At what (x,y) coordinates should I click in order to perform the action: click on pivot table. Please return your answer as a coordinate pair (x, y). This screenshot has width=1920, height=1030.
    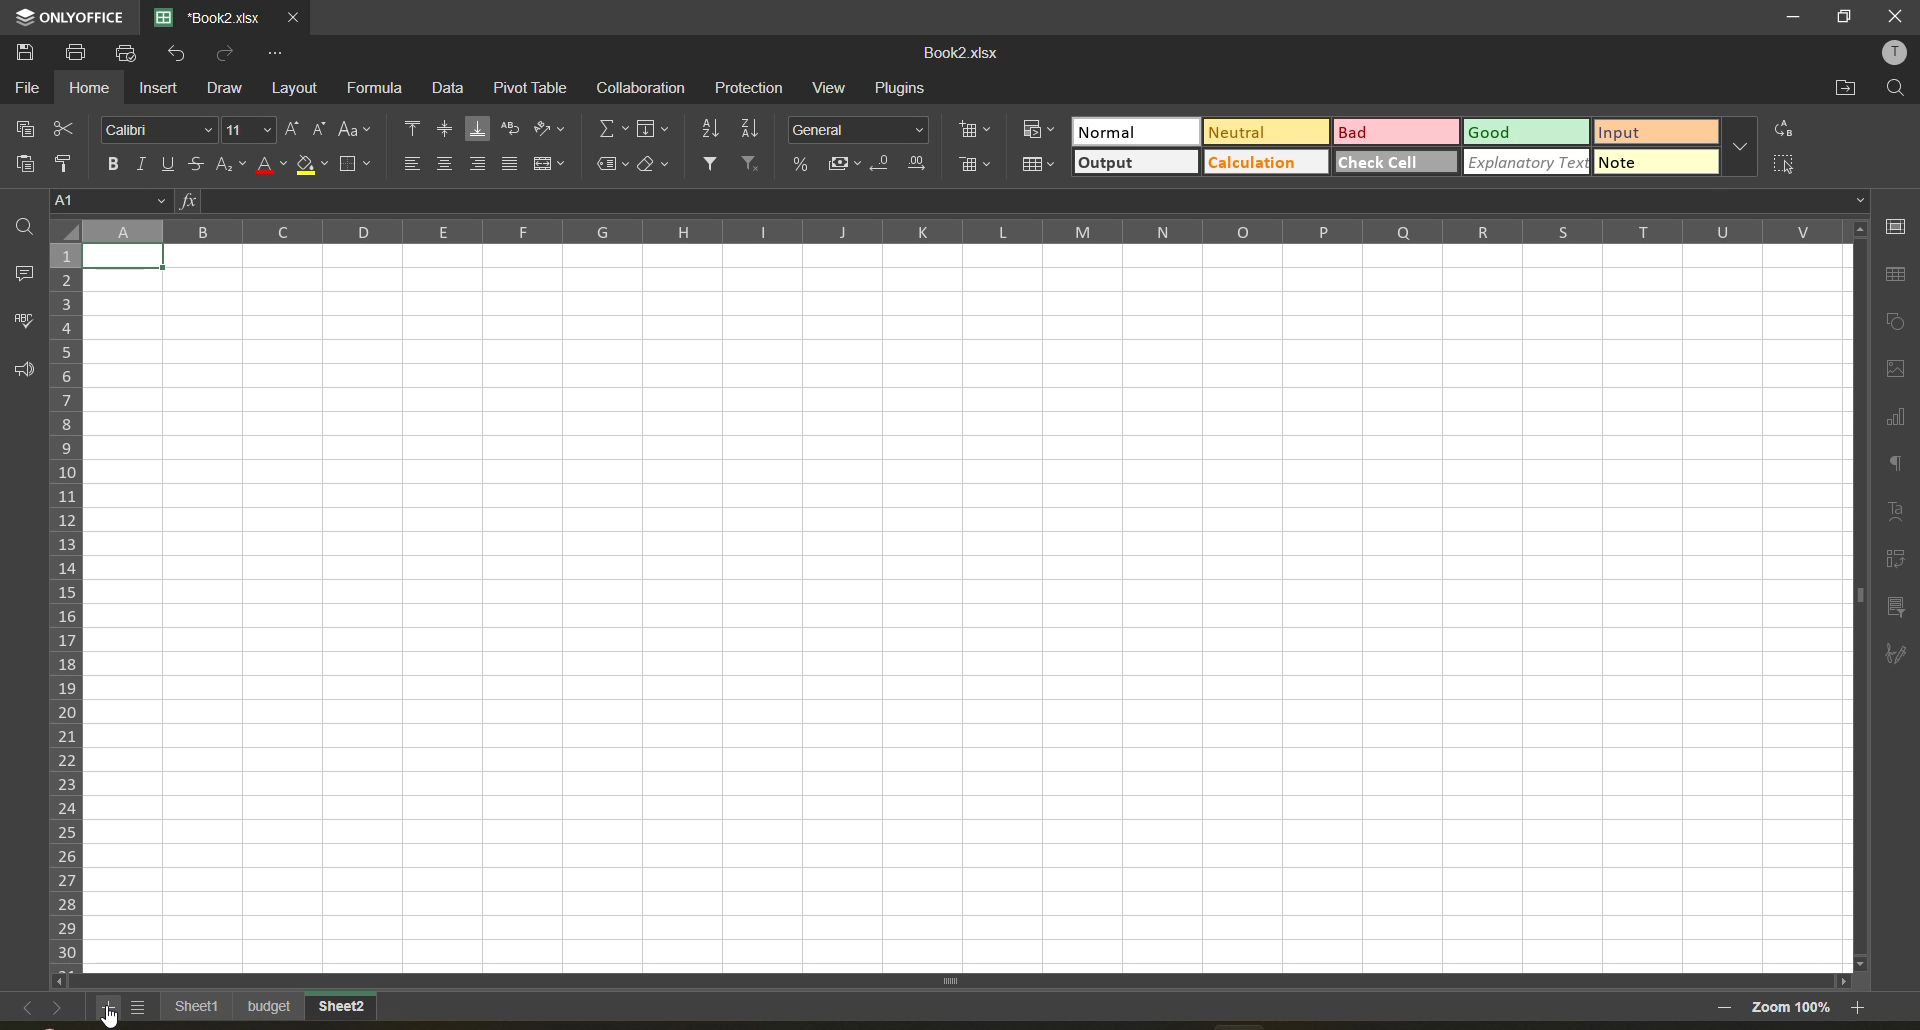
    Looking at the image, I should click on (1898, 559).